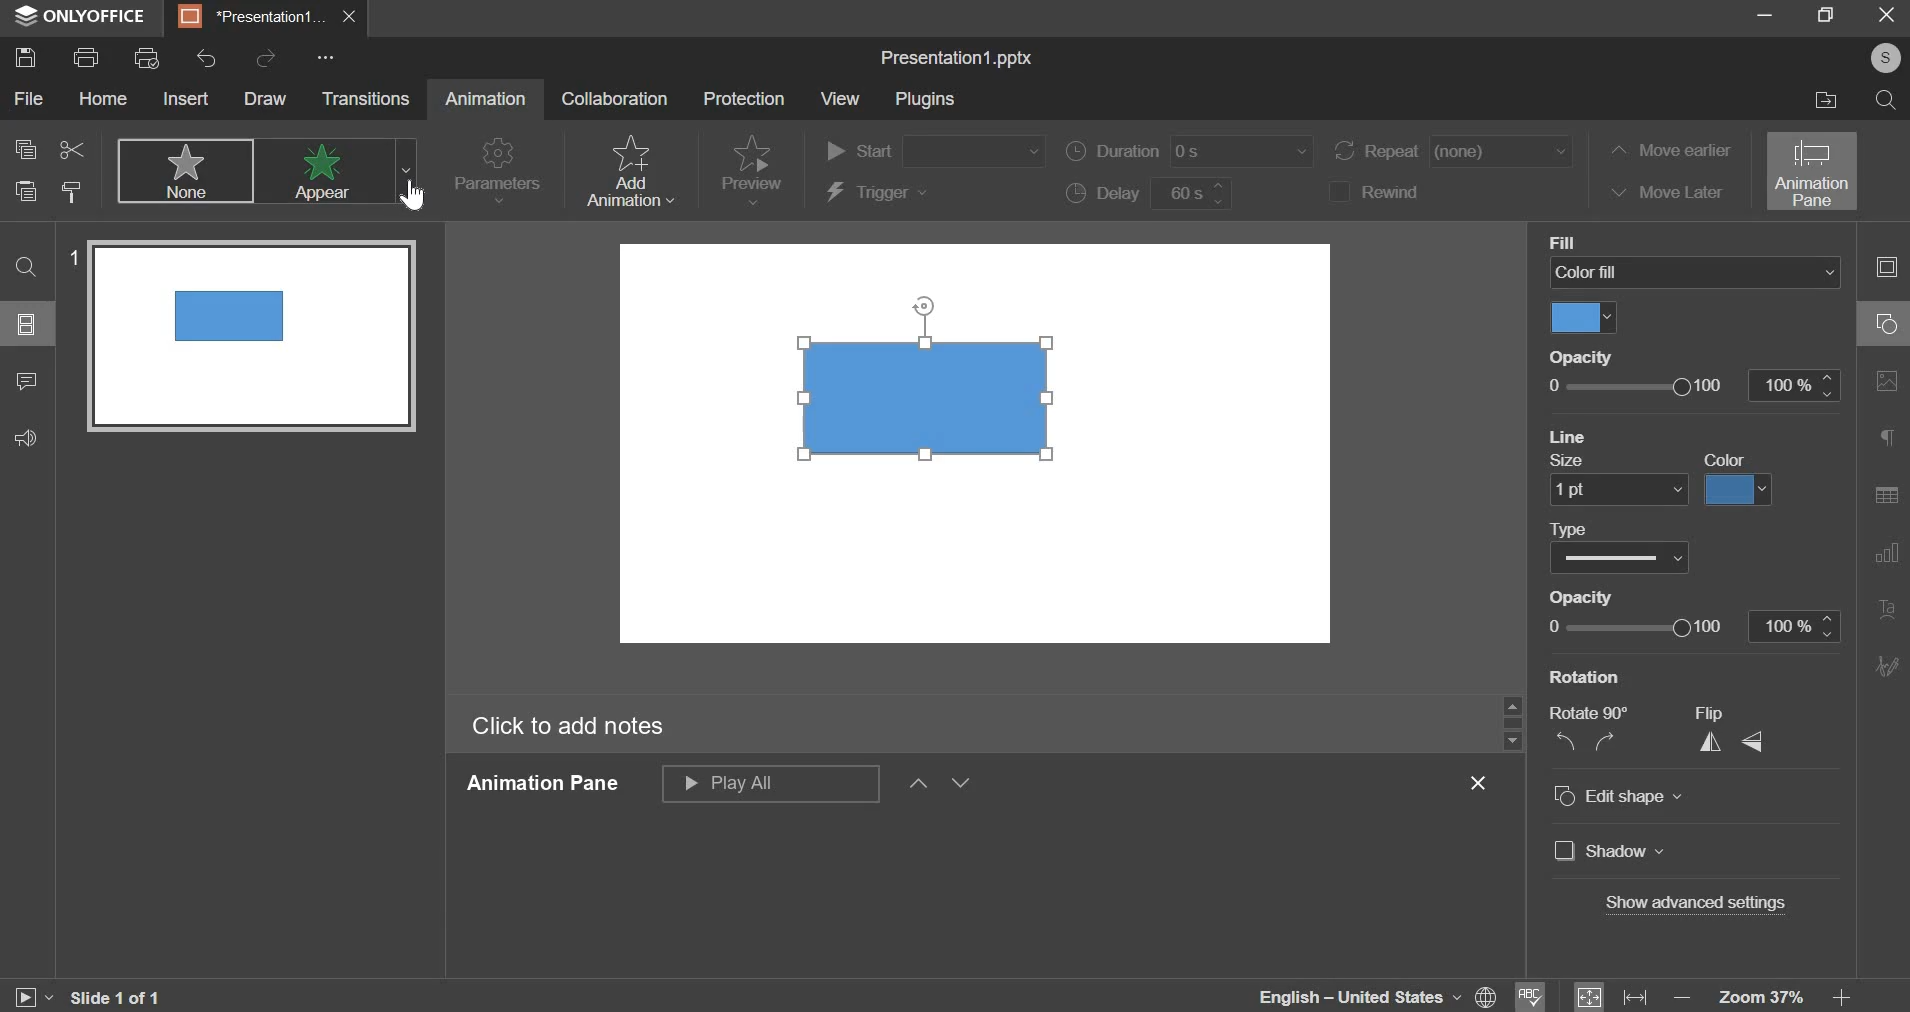  Describe the element at coordinates (28, 57) in the screenshot. I see `save` at that location.